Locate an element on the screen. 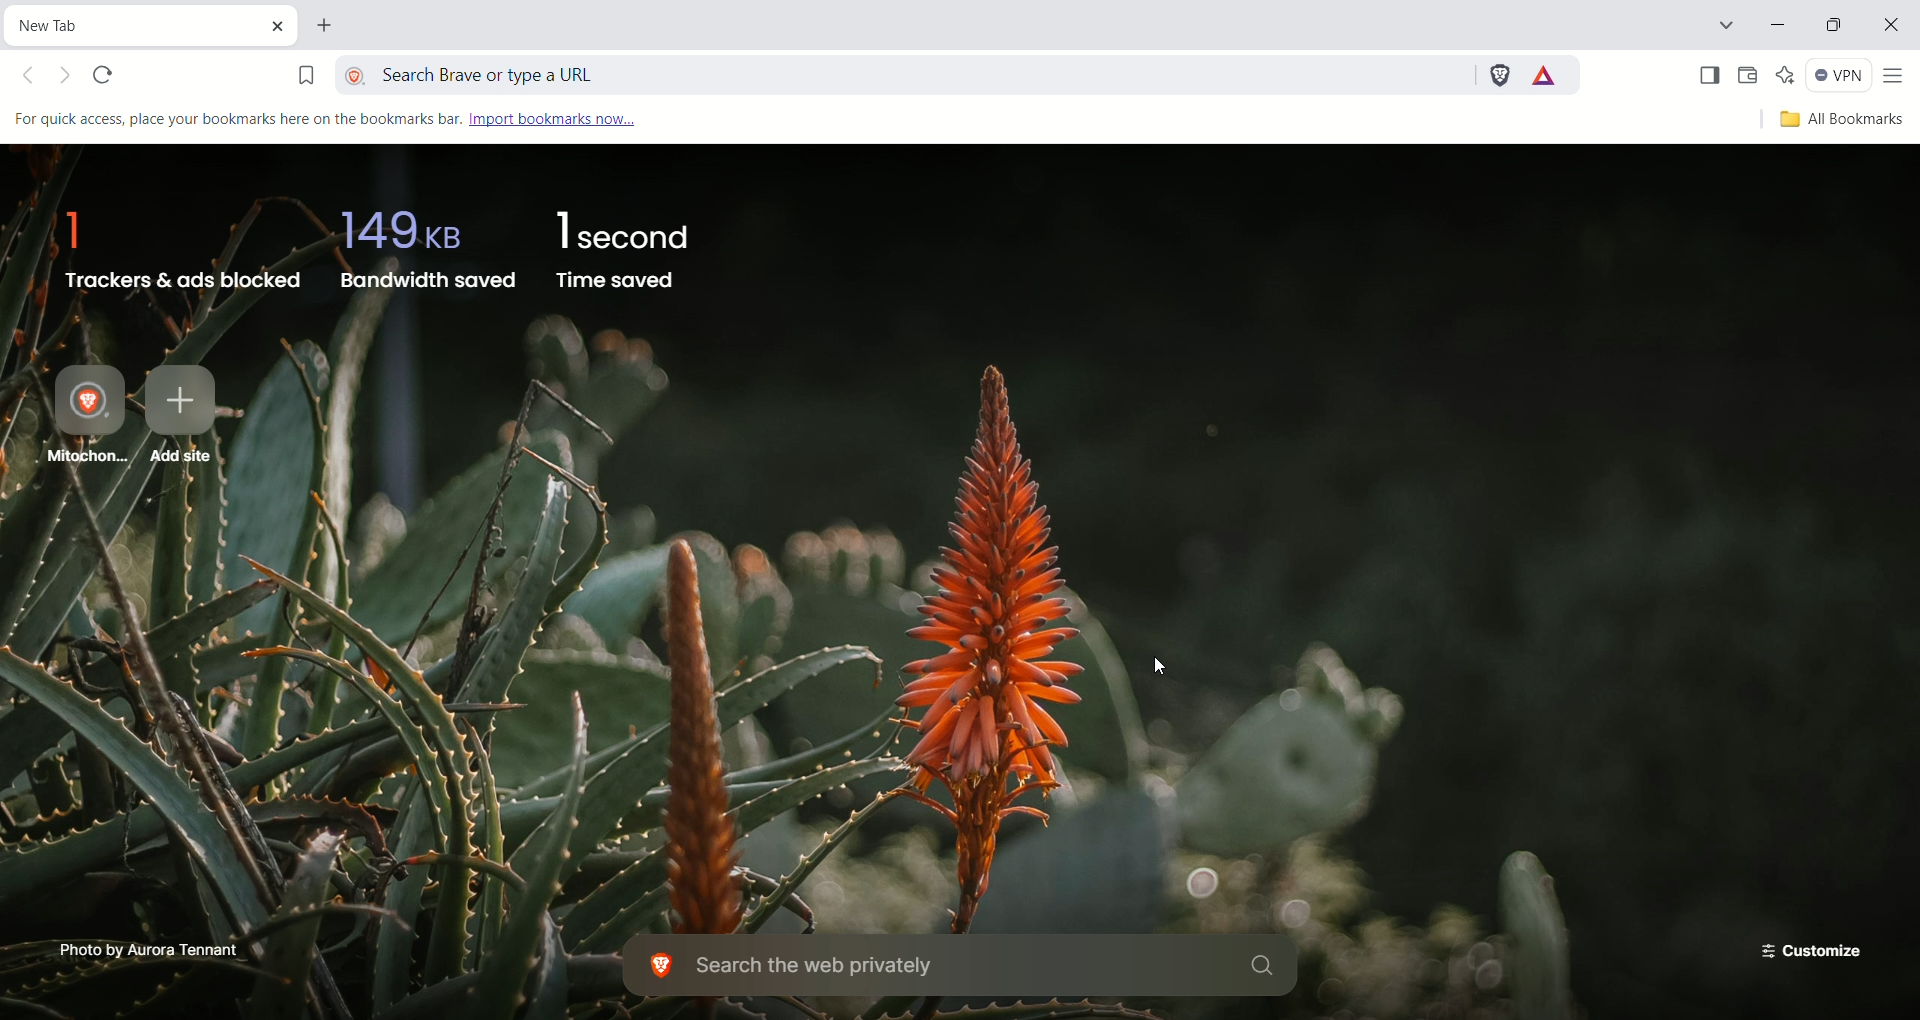 The width and height of the screenshot is (1920, 1020). close current tab is located at coordinates (283, 25).